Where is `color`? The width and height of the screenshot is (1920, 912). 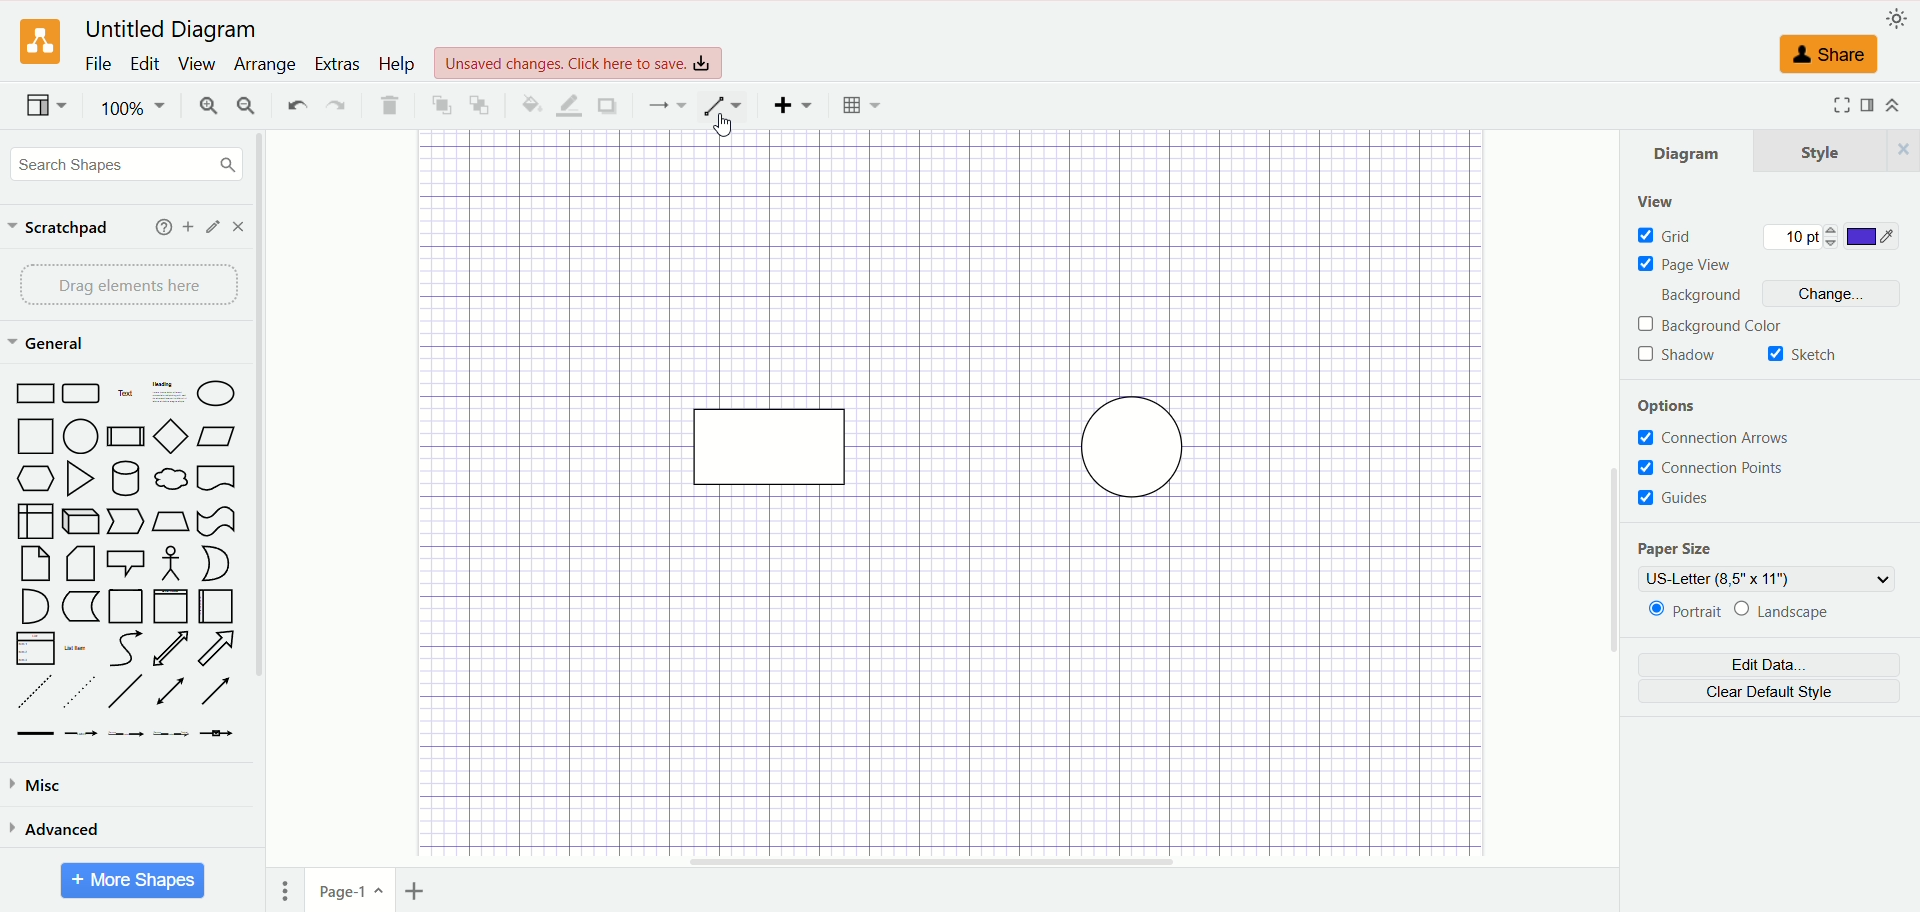 color is located at coordinates (1870, 234).